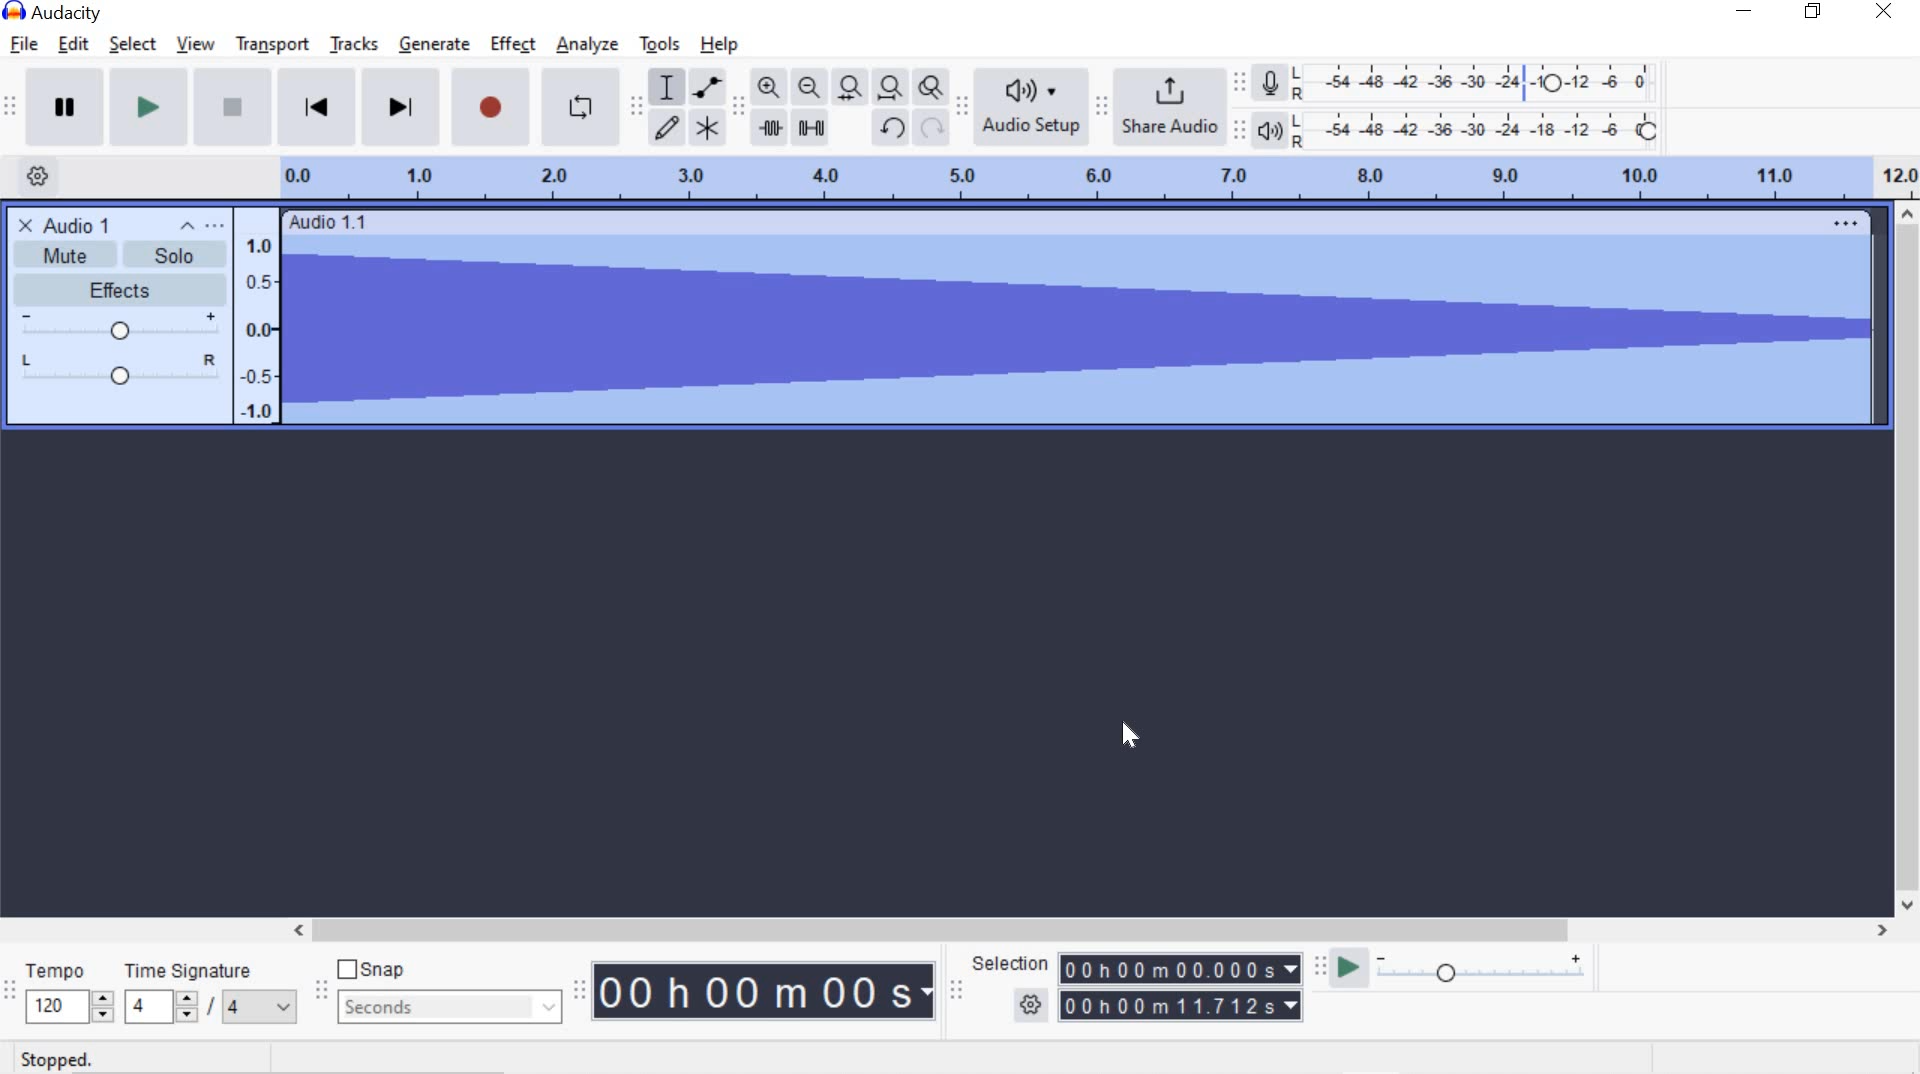 The width and height of the screenshot is (1920, 1074). I want to click on silence audio selection, so click(812, 127).